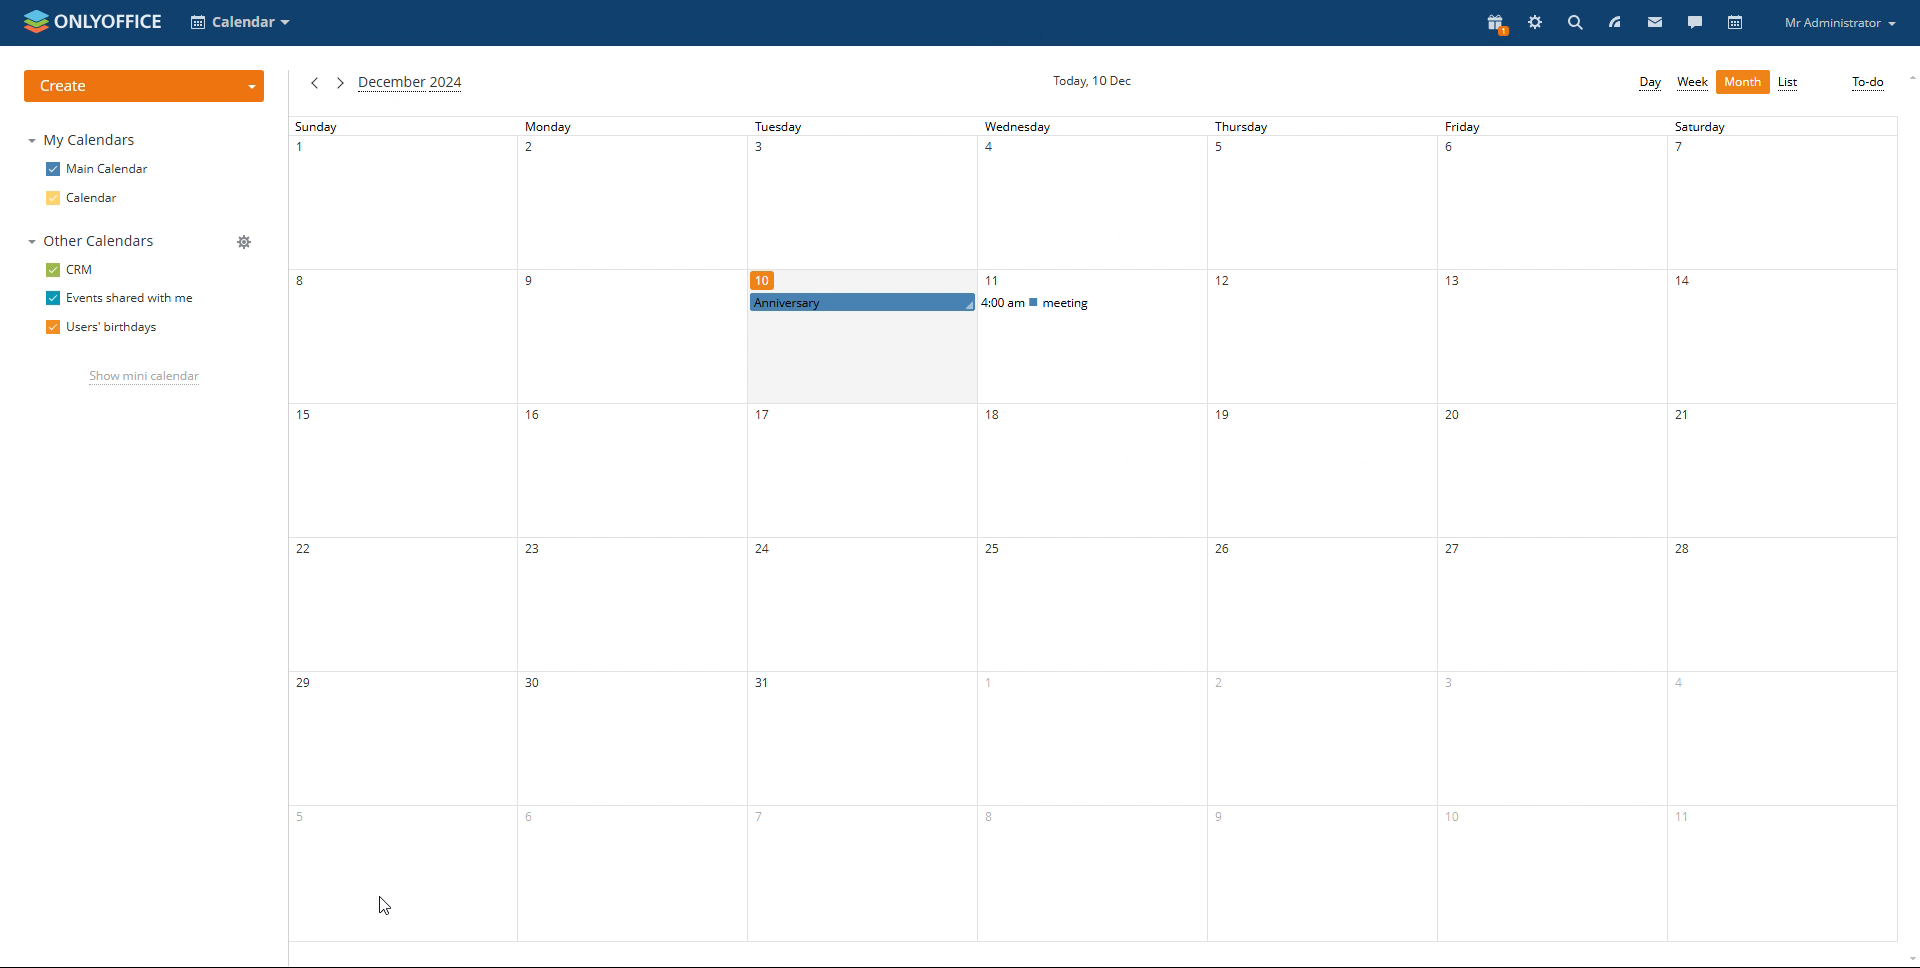  What do you see at coordinates (864, 204) in the screenshot?
I see `tuesday` at bounding box center [864, 204].